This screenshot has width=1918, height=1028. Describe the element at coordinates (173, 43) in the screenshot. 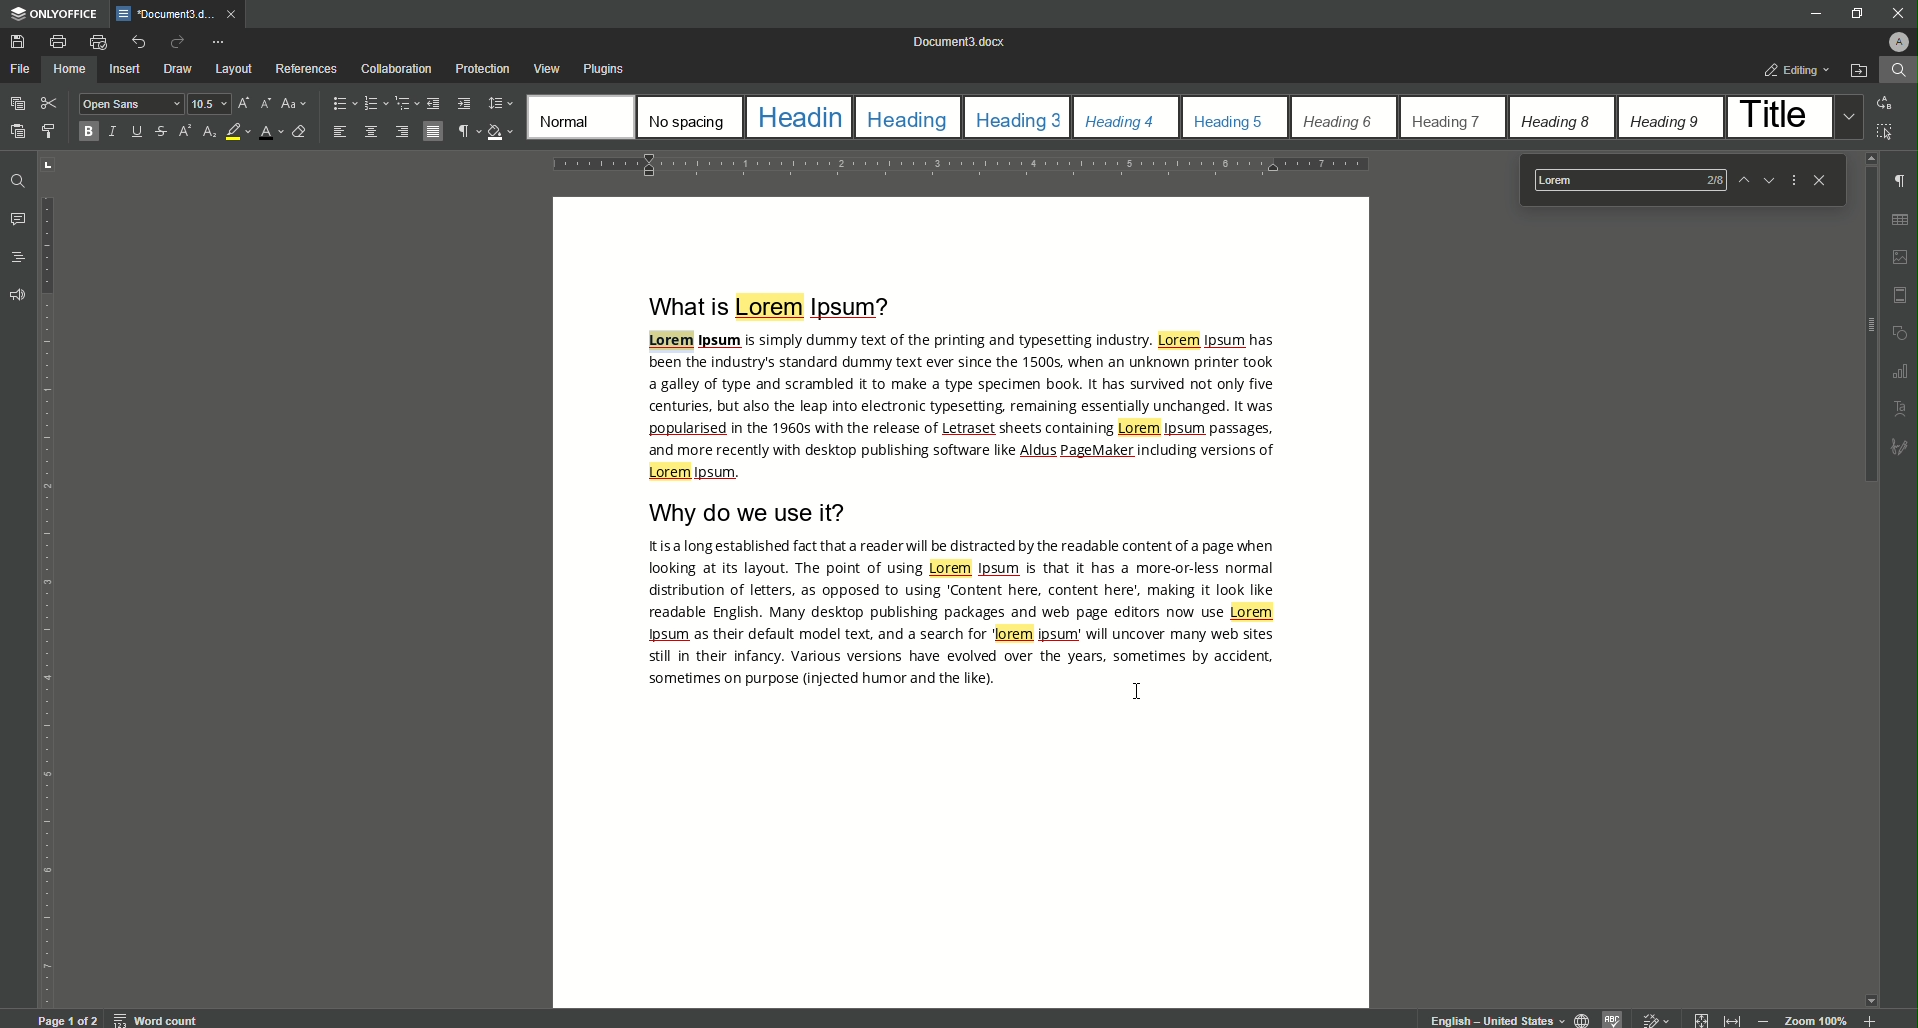

I see `Redo` at that location.